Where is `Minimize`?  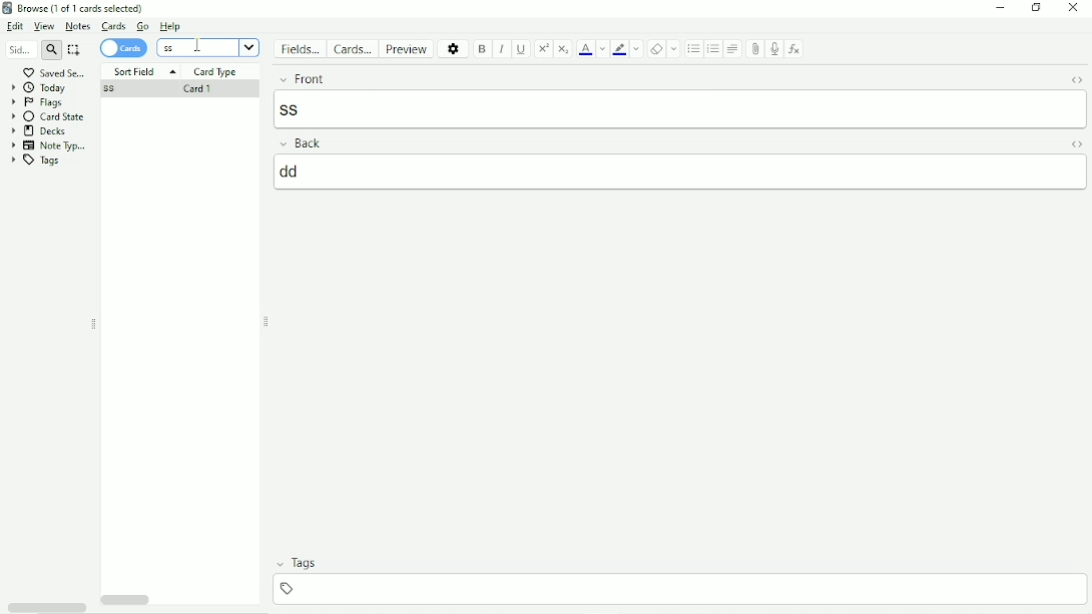
Minimize is located at coordinates (999, 8).